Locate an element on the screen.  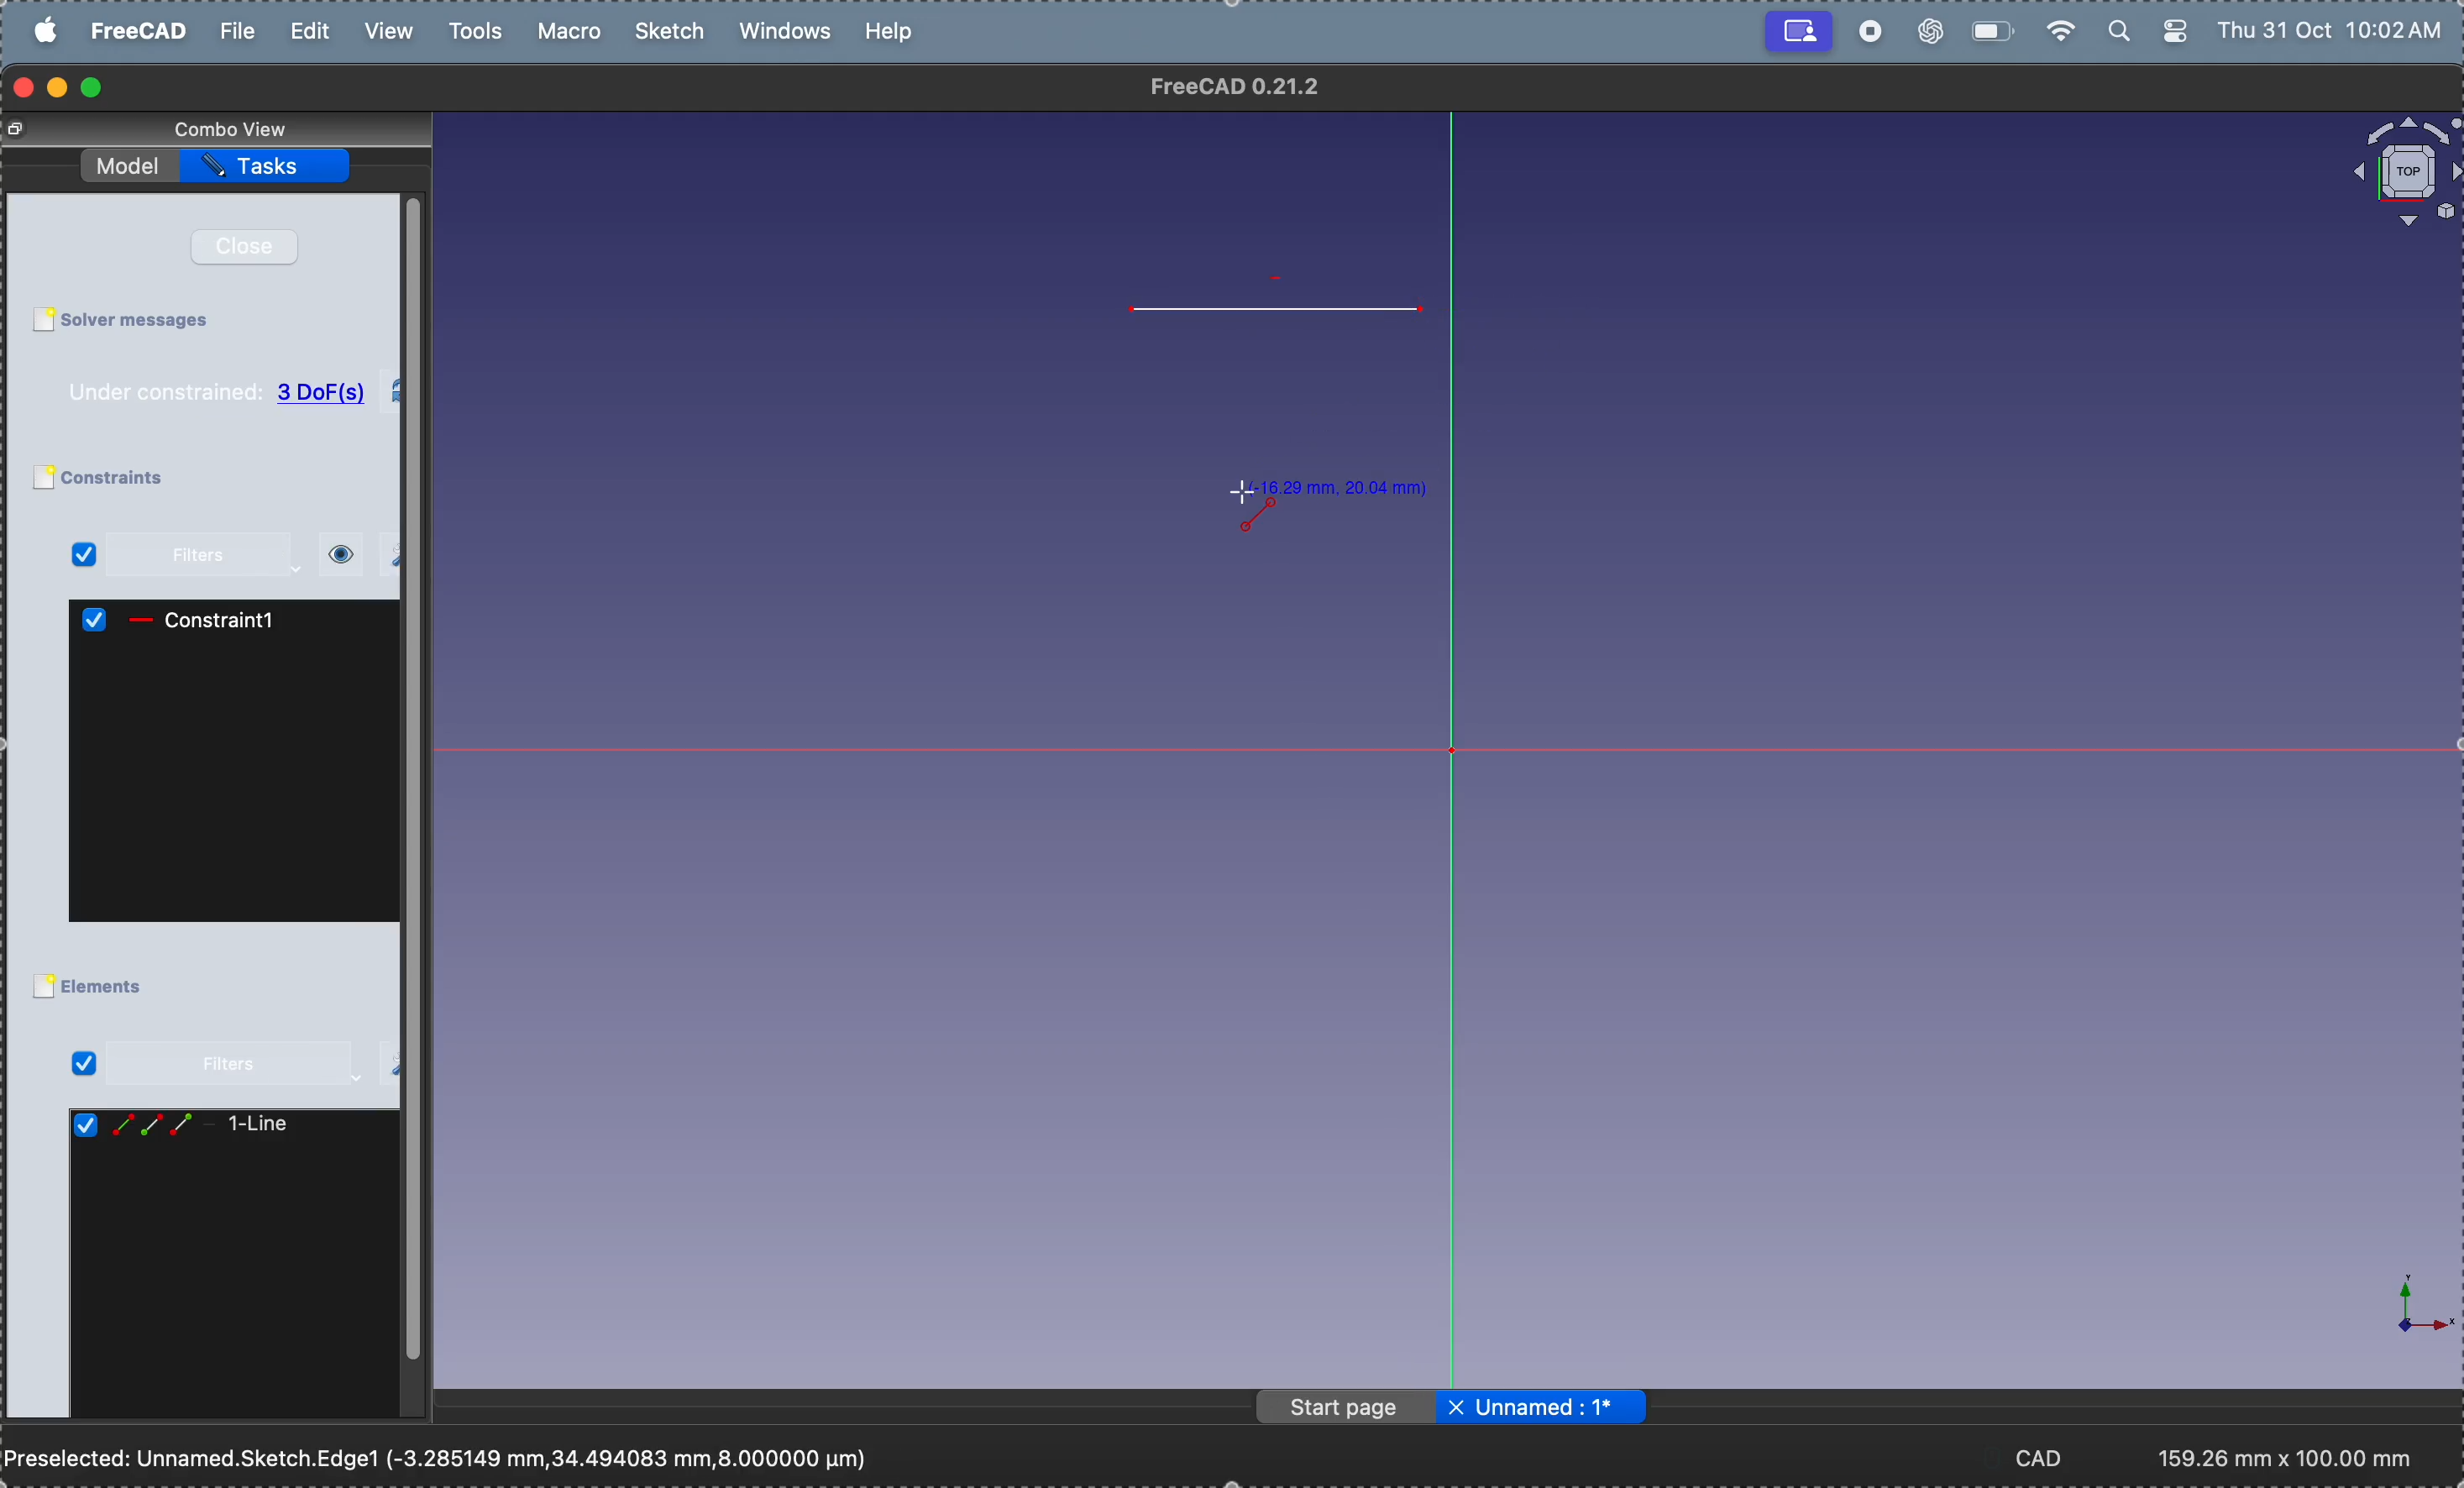
minimize is located at coordinates (61, 88).